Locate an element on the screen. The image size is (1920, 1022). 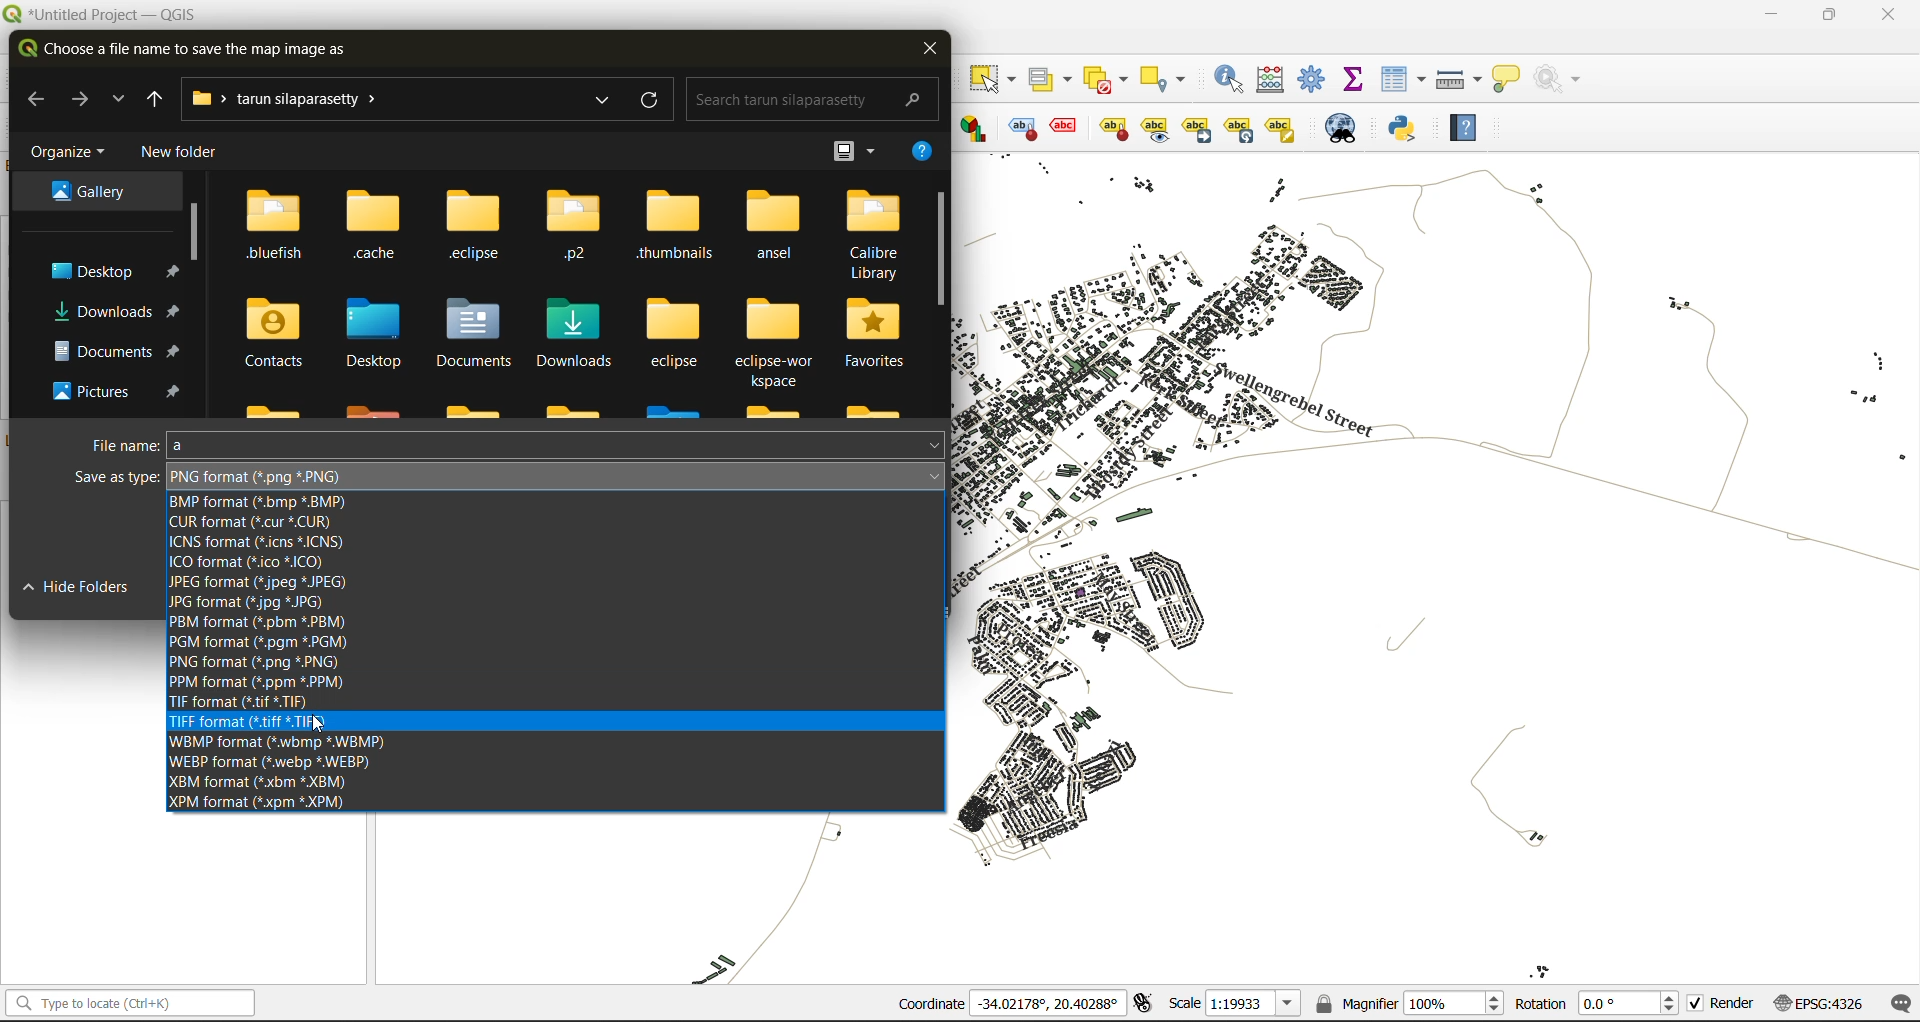
Layer diagram options is located at coordinates (975, 128).